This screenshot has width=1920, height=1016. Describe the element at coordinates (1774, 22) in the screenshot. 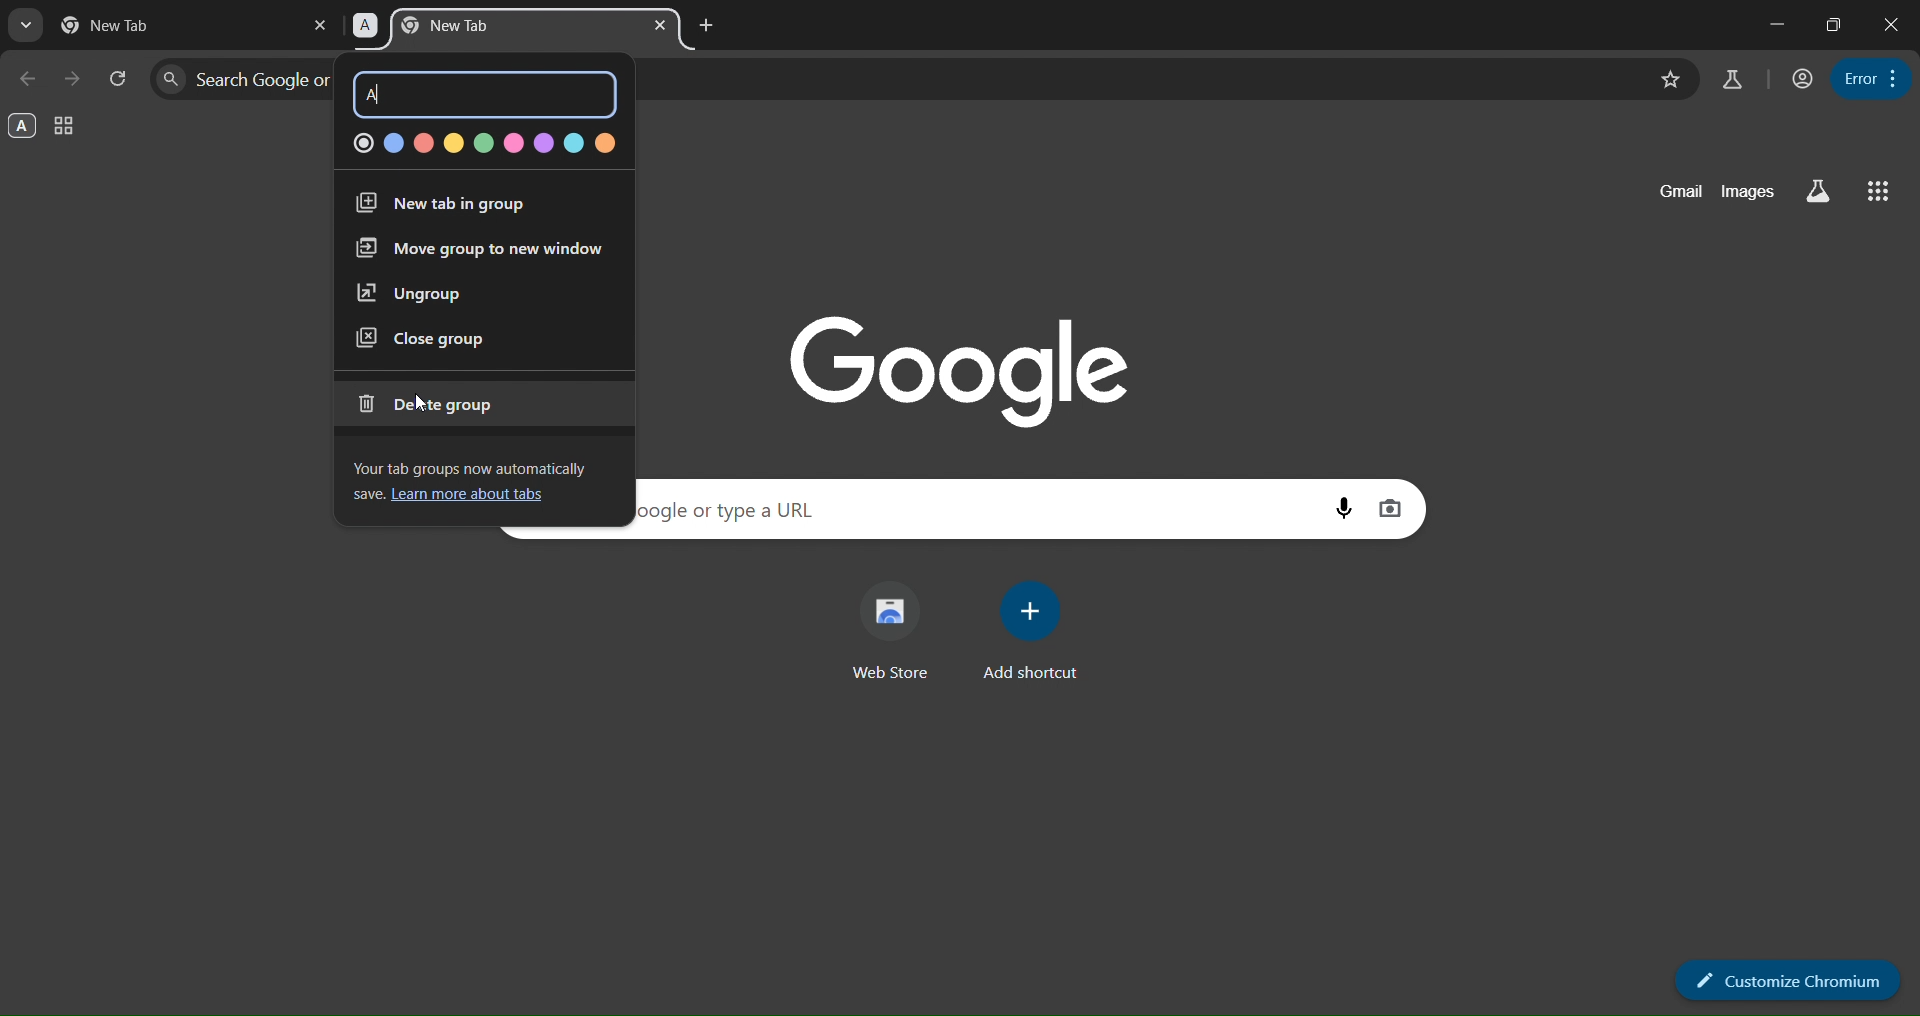

I see `minimize` at that location.